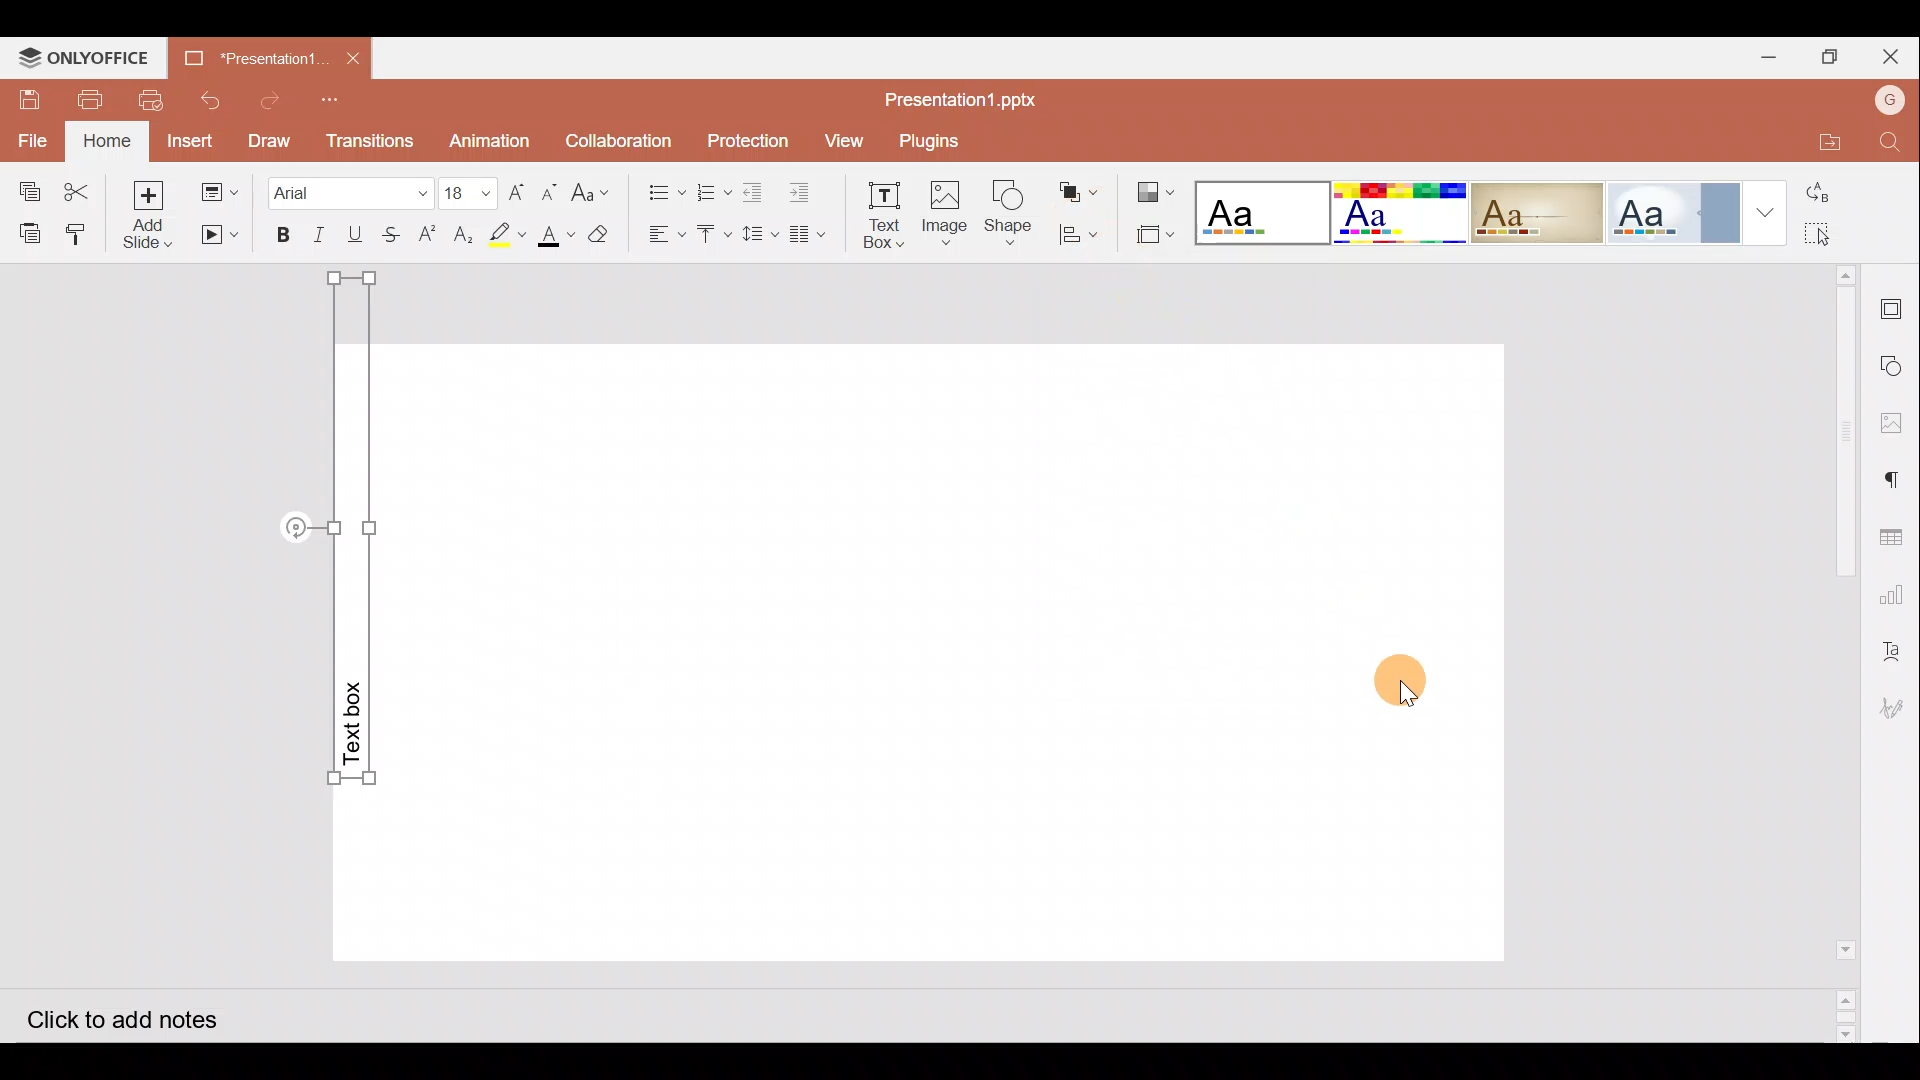 The image size is (1920, 1080). What do you see at coordinates (756, 191) in the screenshot?
I see `Decrease indent` at bounding box center [756, 191].